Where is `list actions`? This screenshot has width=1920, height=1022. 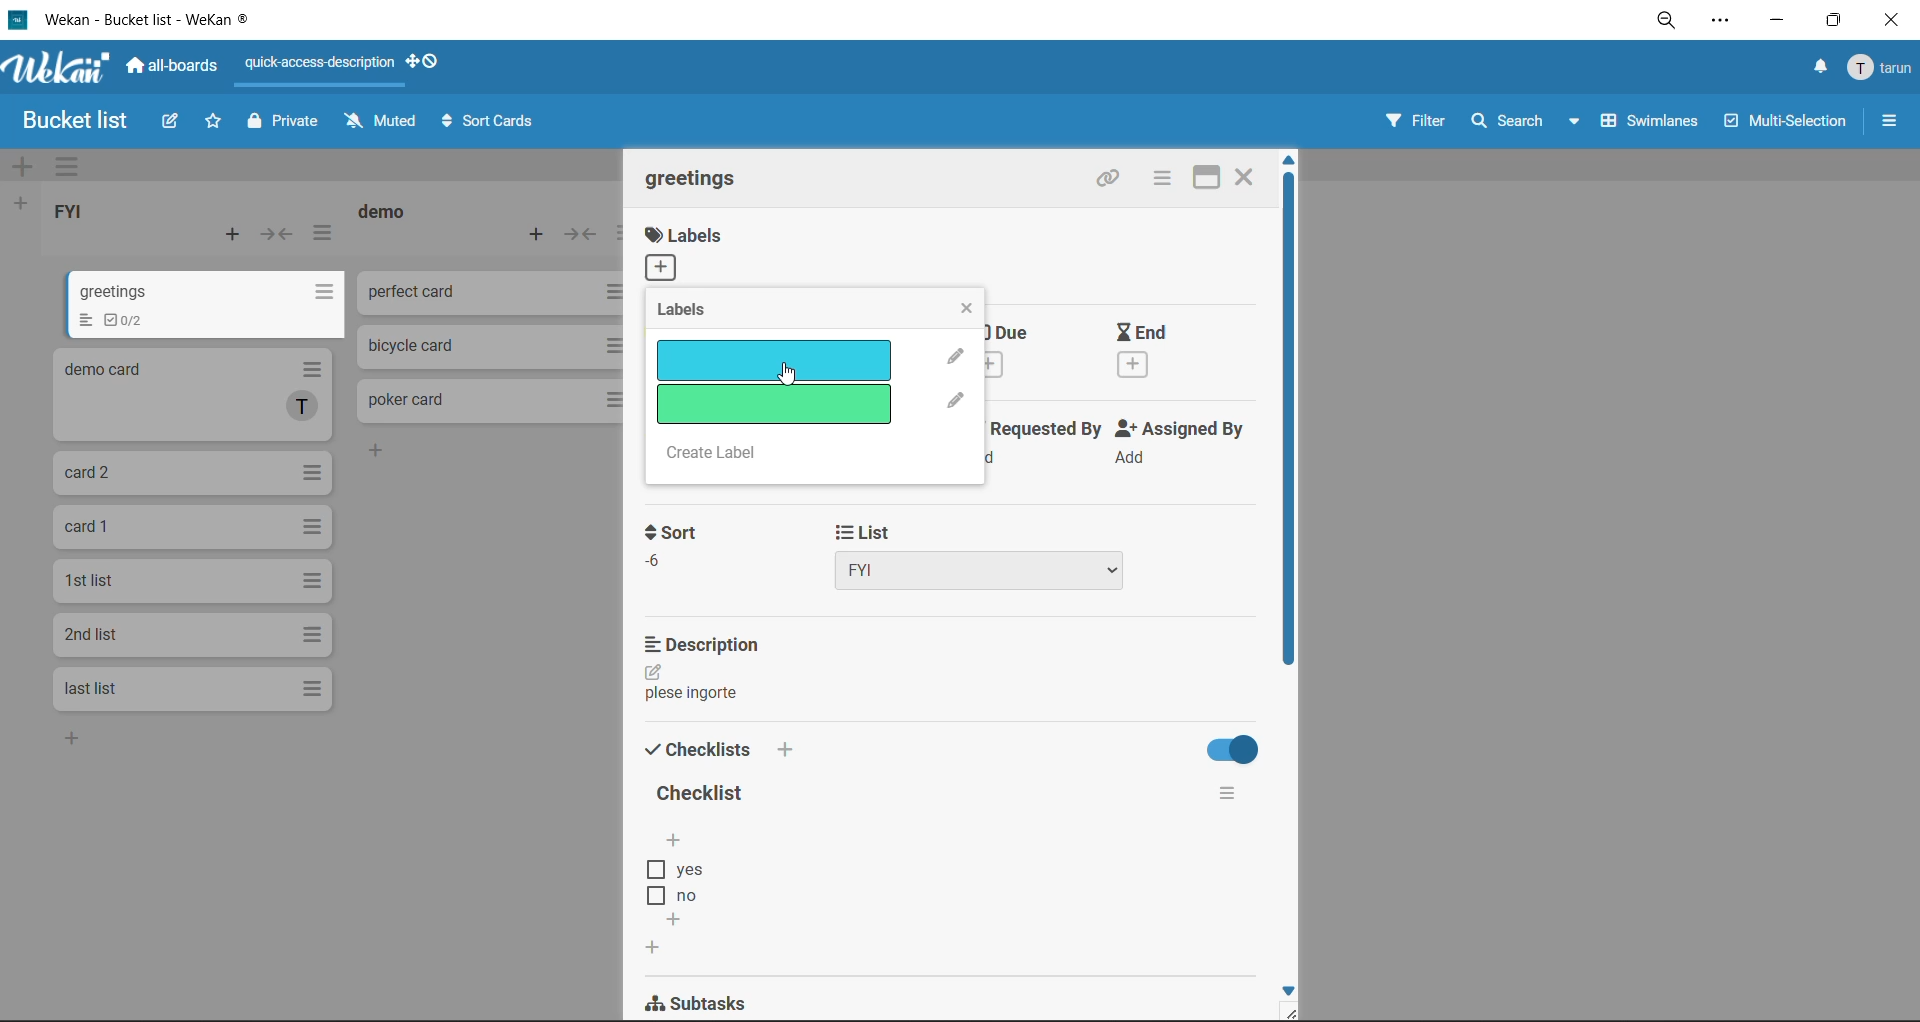 list actions is located at coordinates (322, 234).